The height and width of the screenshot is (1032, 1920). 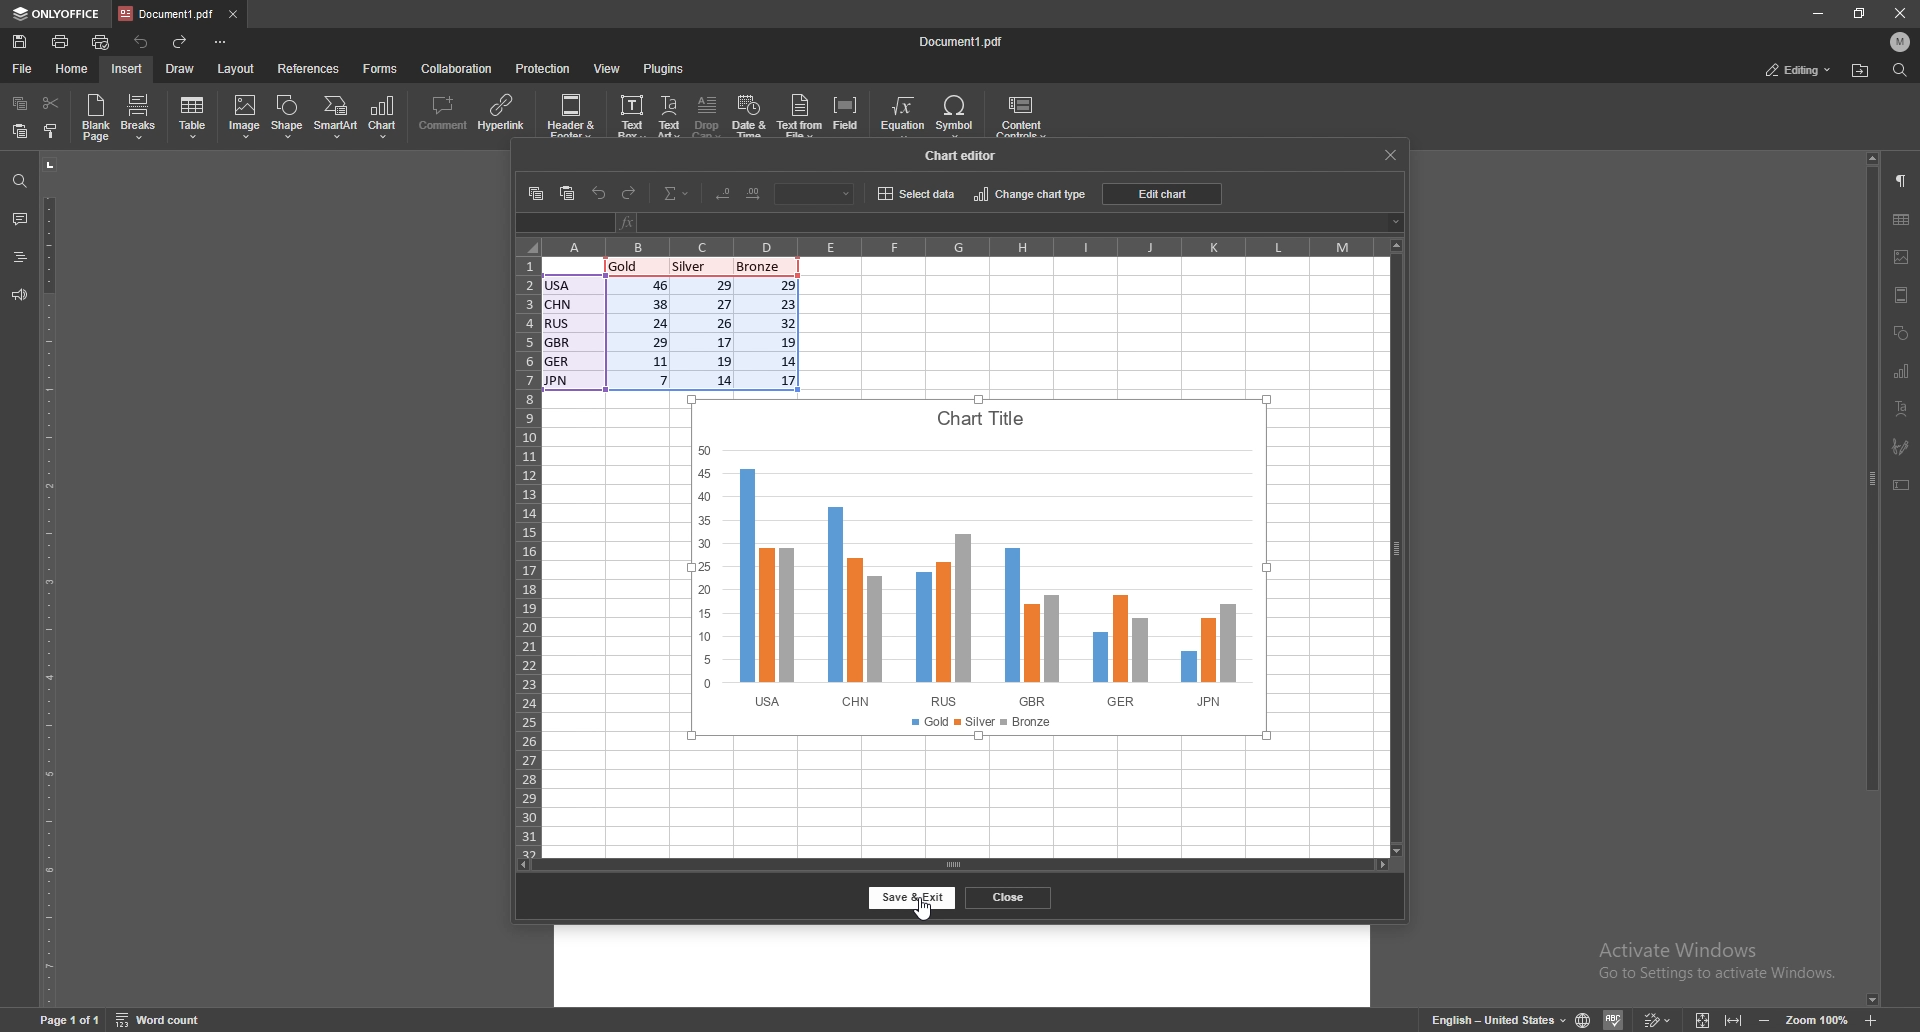 I want to click on Word count, so click(x=158, y=1018).